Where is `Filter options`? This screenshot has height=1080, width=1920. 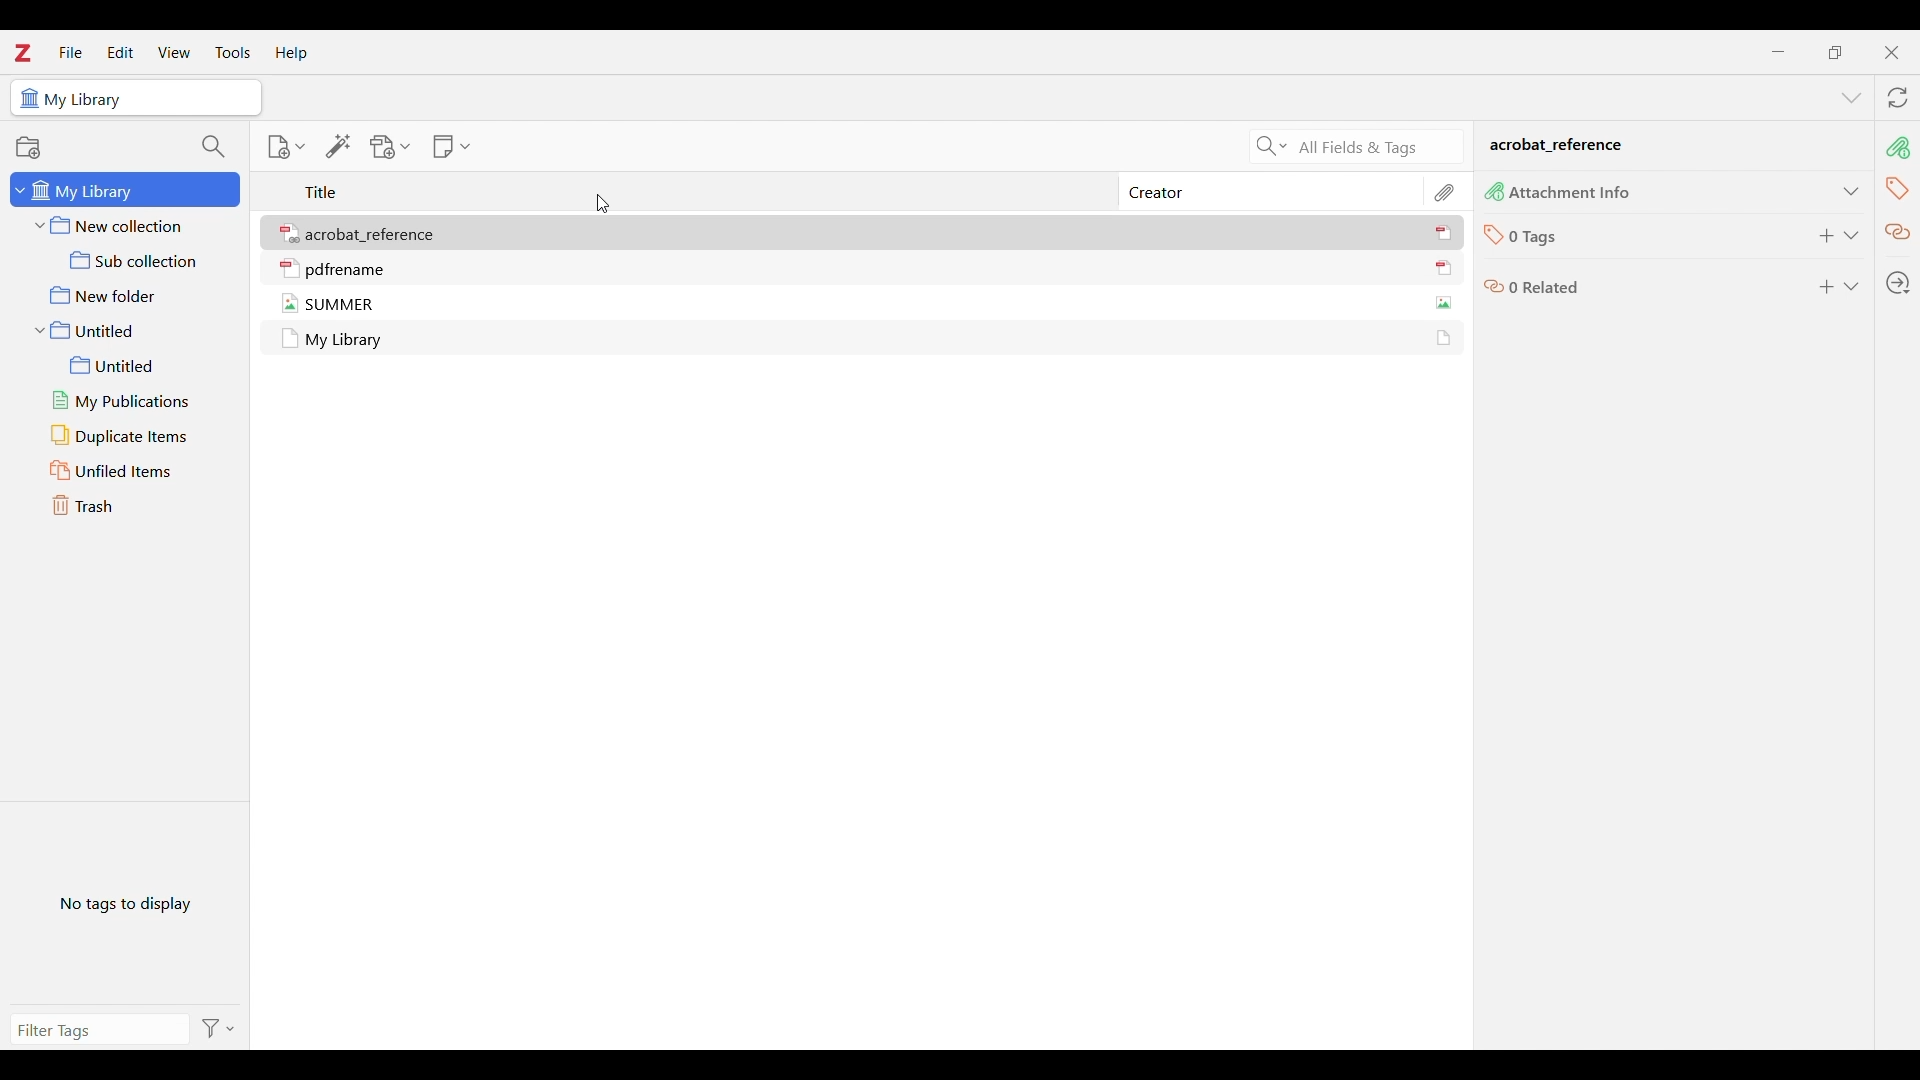 Filter options is located at coordinates (215, 1029).